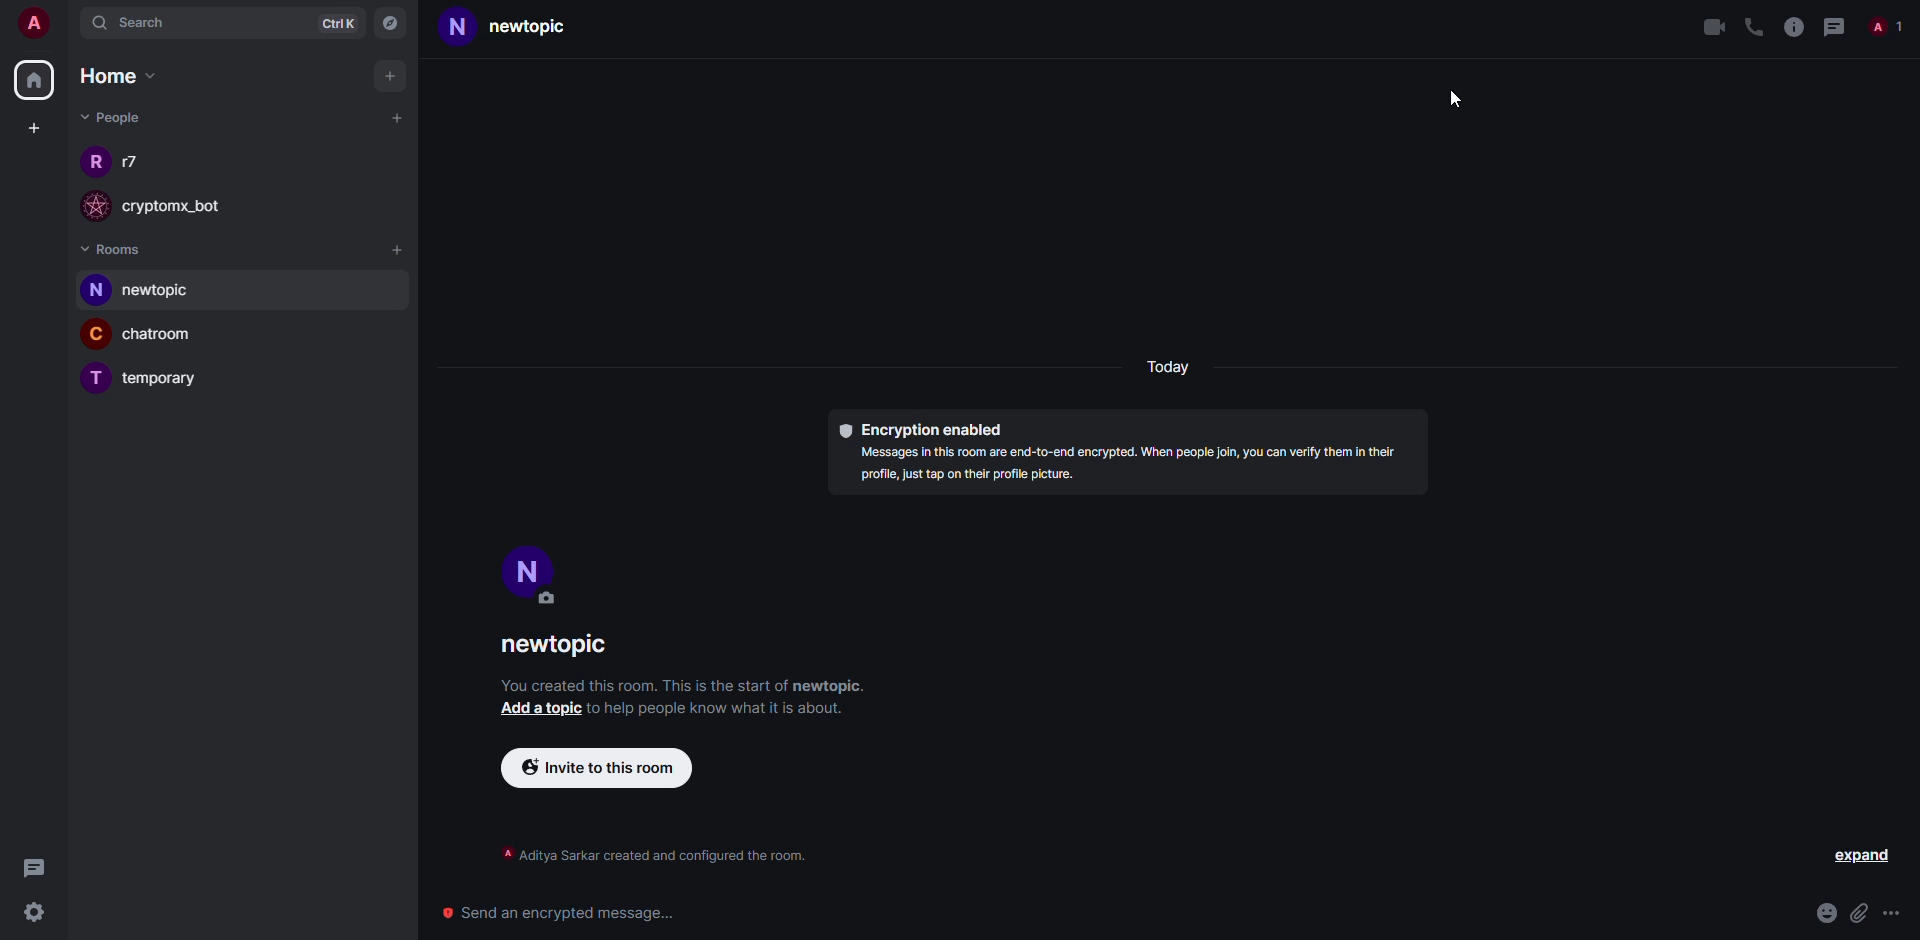 This screenshot has height=940, width=1920. Describe the element at coordinates (1172, 369) in the screenshot. I see `day` at that location.